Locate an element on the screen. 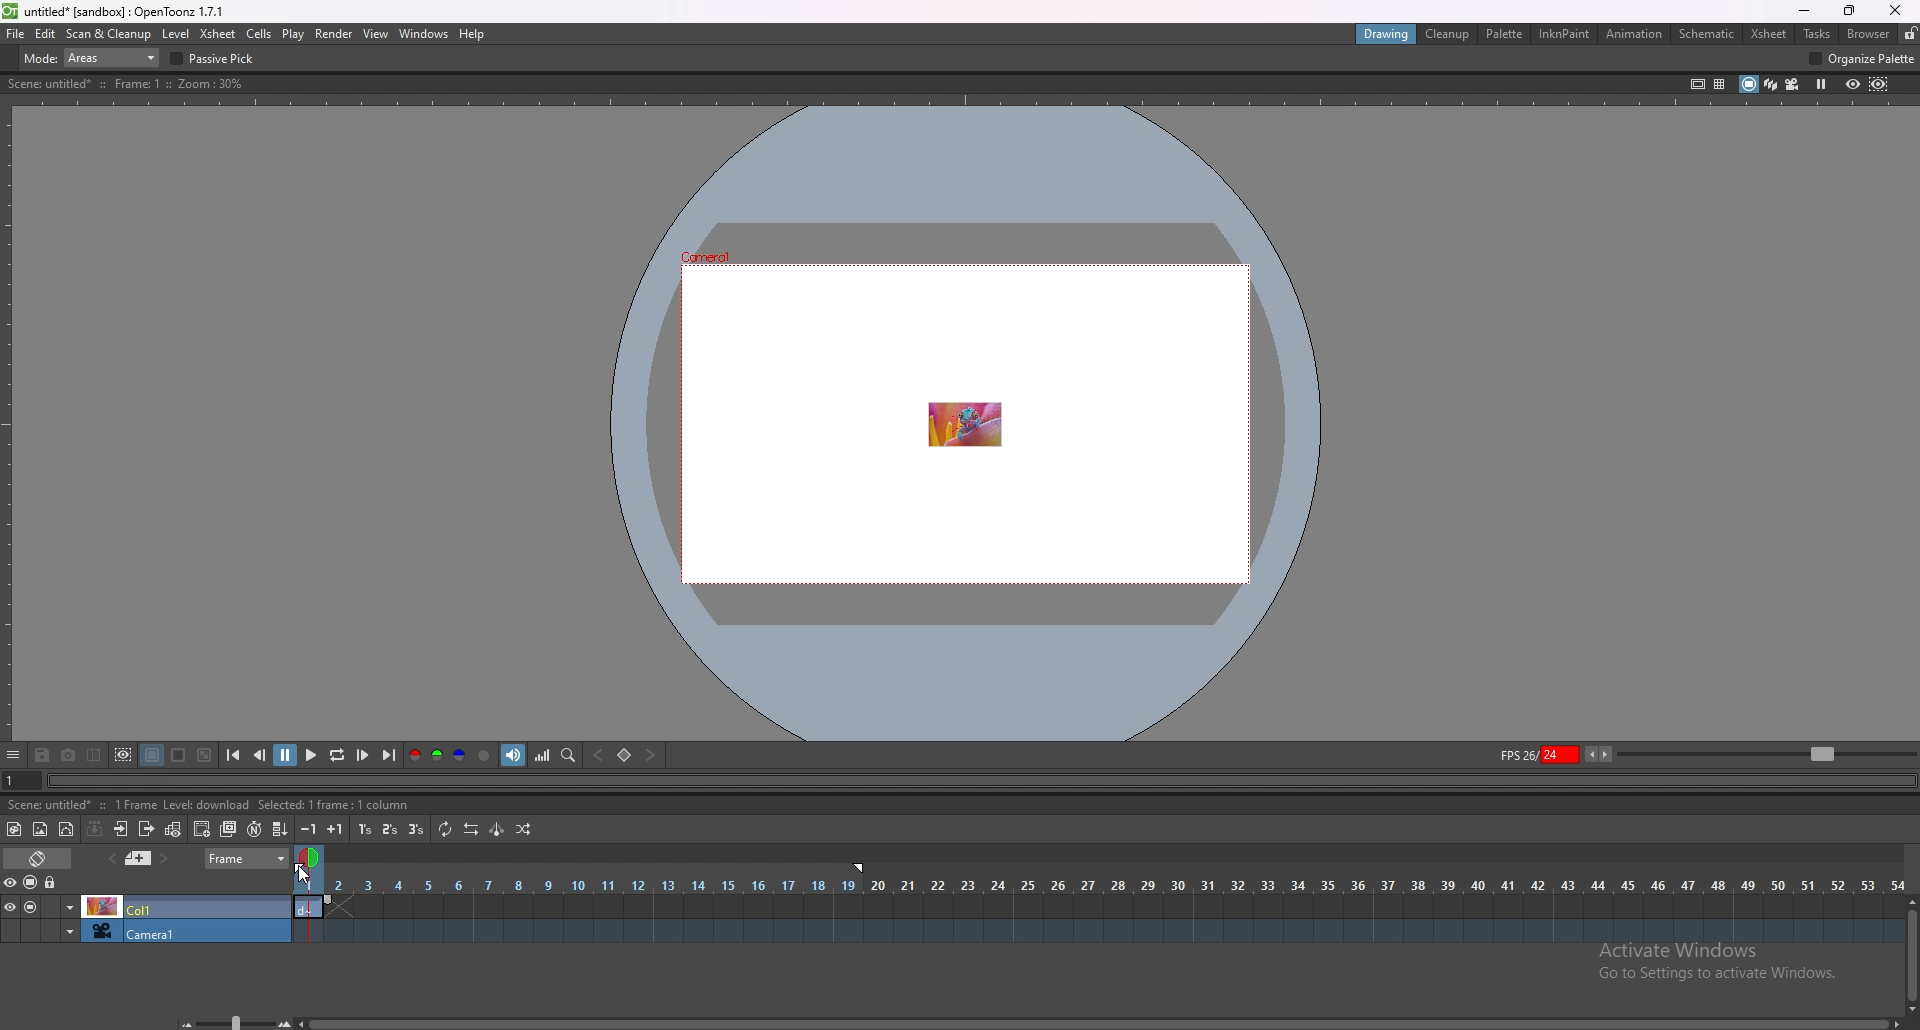 The width and height of the screenshot is (1920, 1030). white background is located at coordinates (180, 756).